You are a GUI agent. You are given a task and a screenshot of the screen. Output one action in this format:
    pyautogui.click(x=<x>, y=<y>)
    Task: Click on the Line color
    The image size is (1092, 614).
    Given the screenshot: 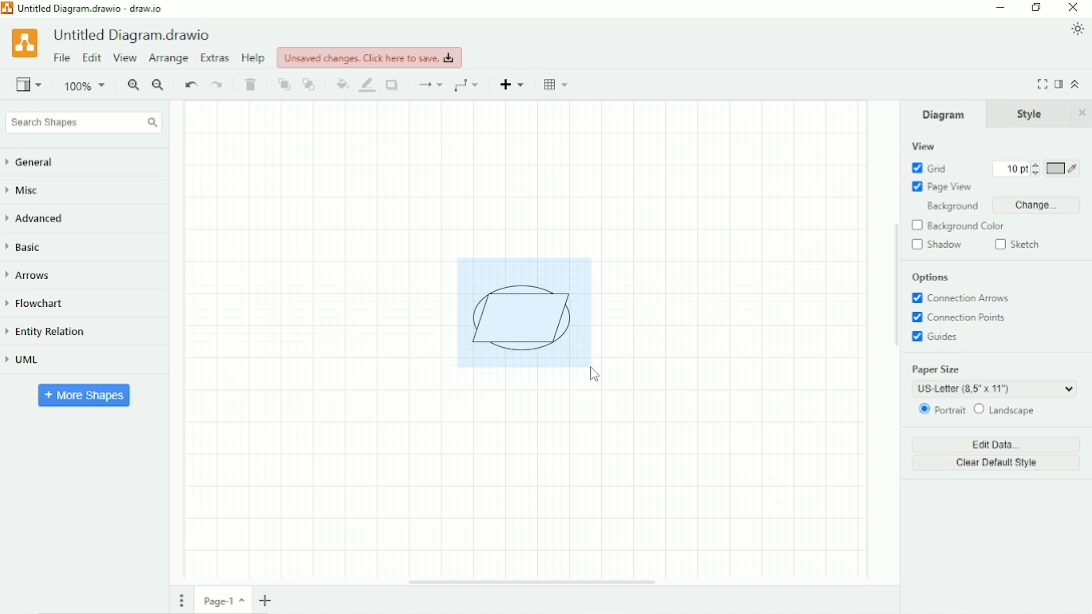 What is the action you would take?
    pyautogui.click(x=368, y=85)
    